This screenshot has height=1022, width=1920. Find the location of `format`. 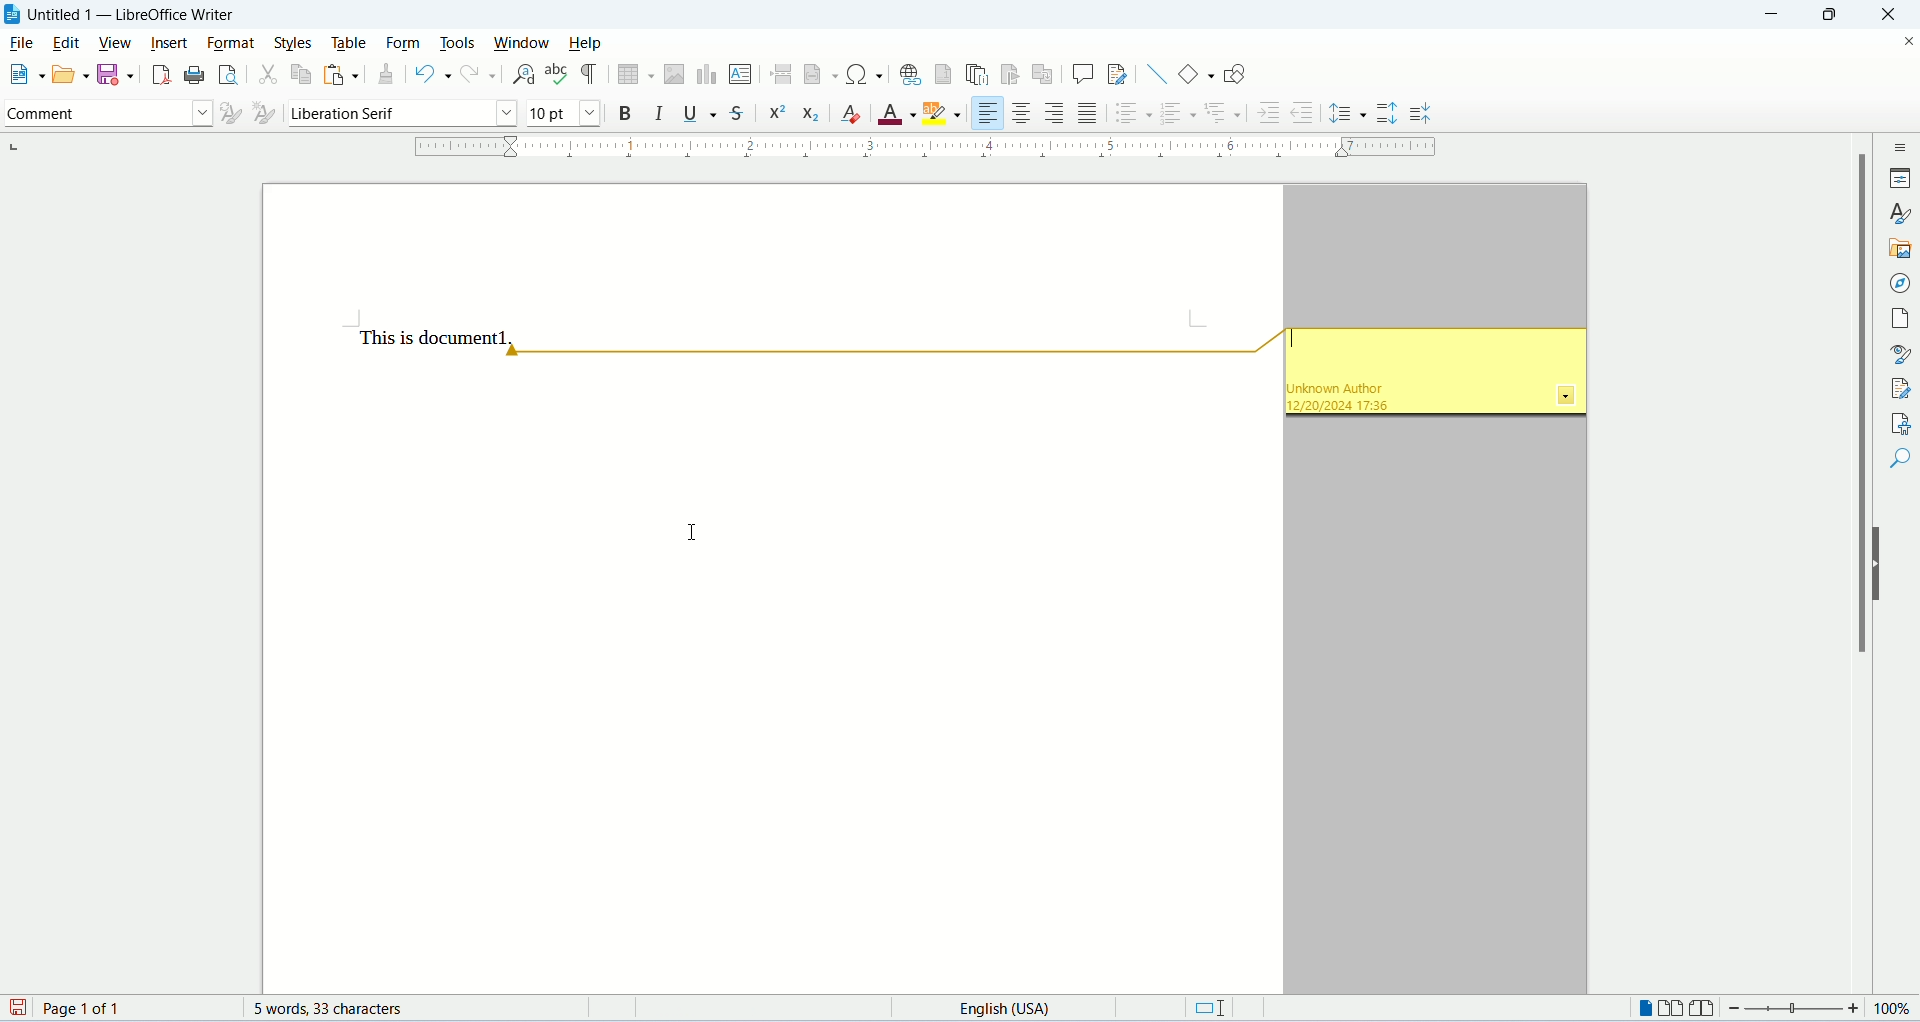

format is located at coordinates (229, 42).